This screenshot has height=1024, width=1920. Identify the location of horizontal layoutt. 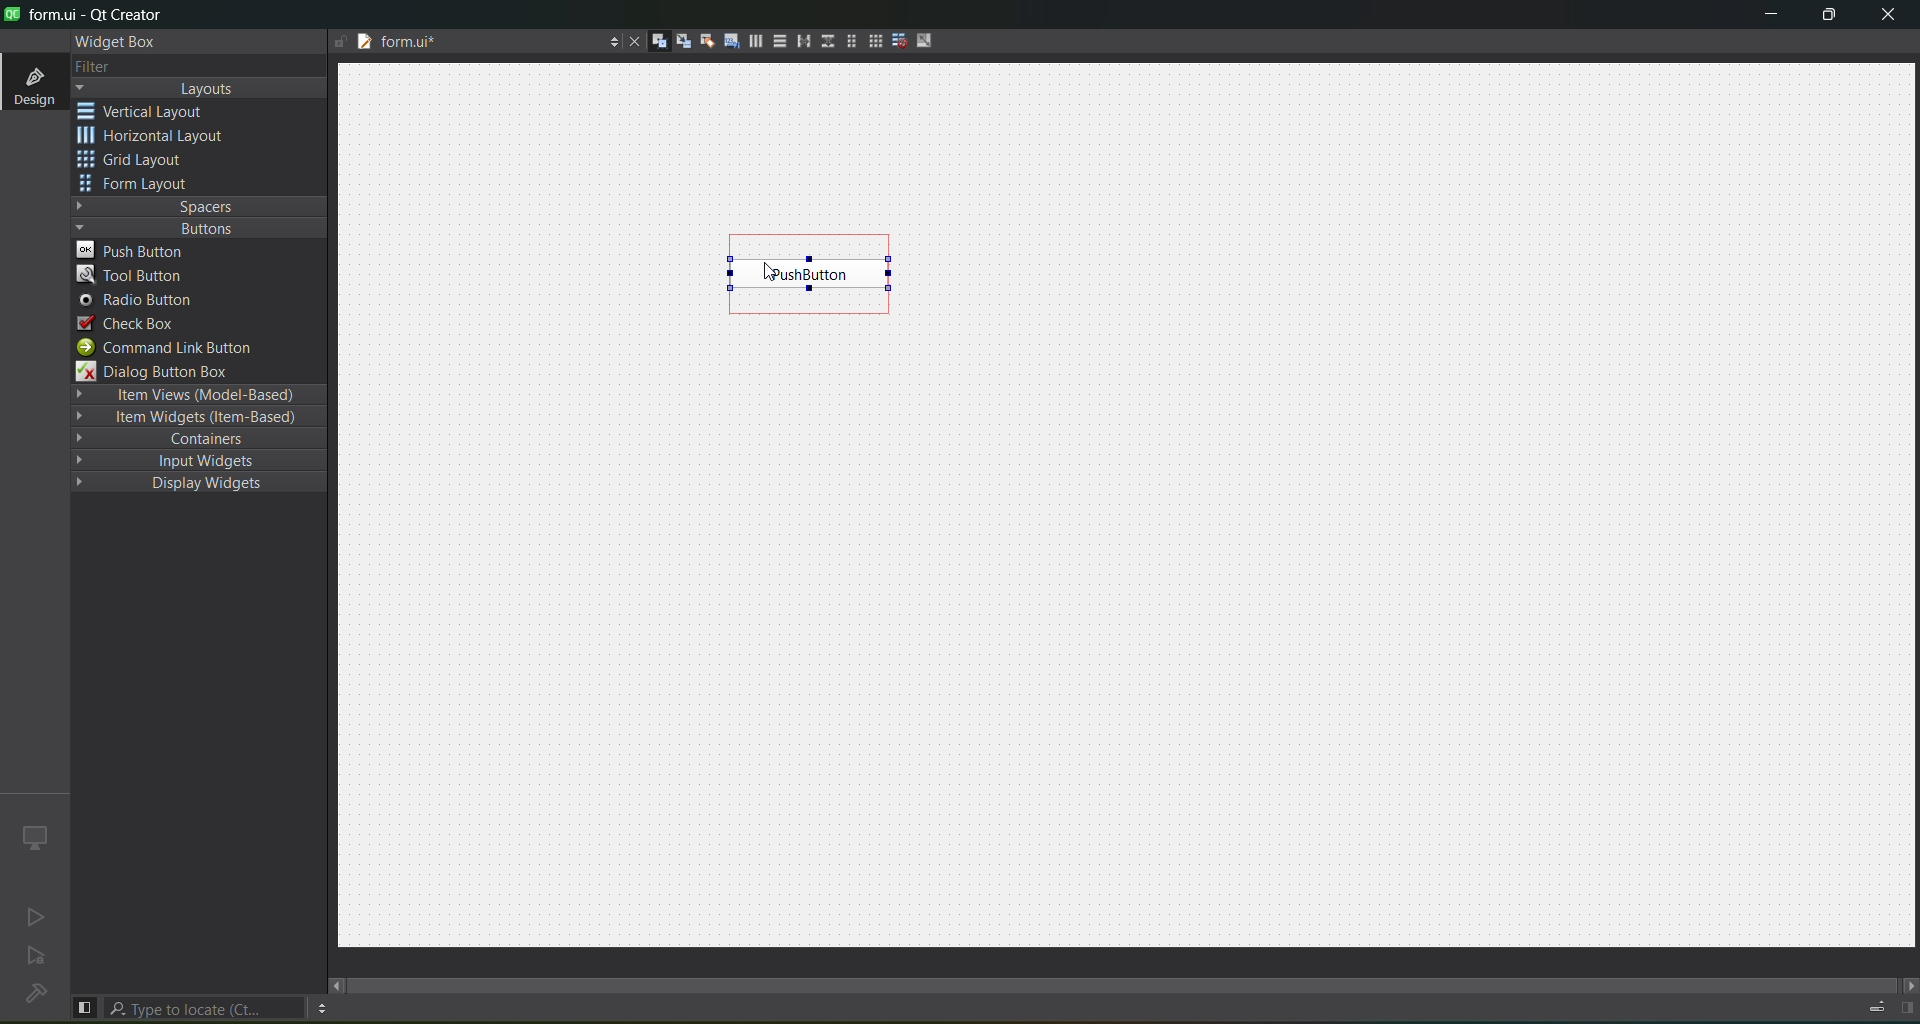
(755, 44).